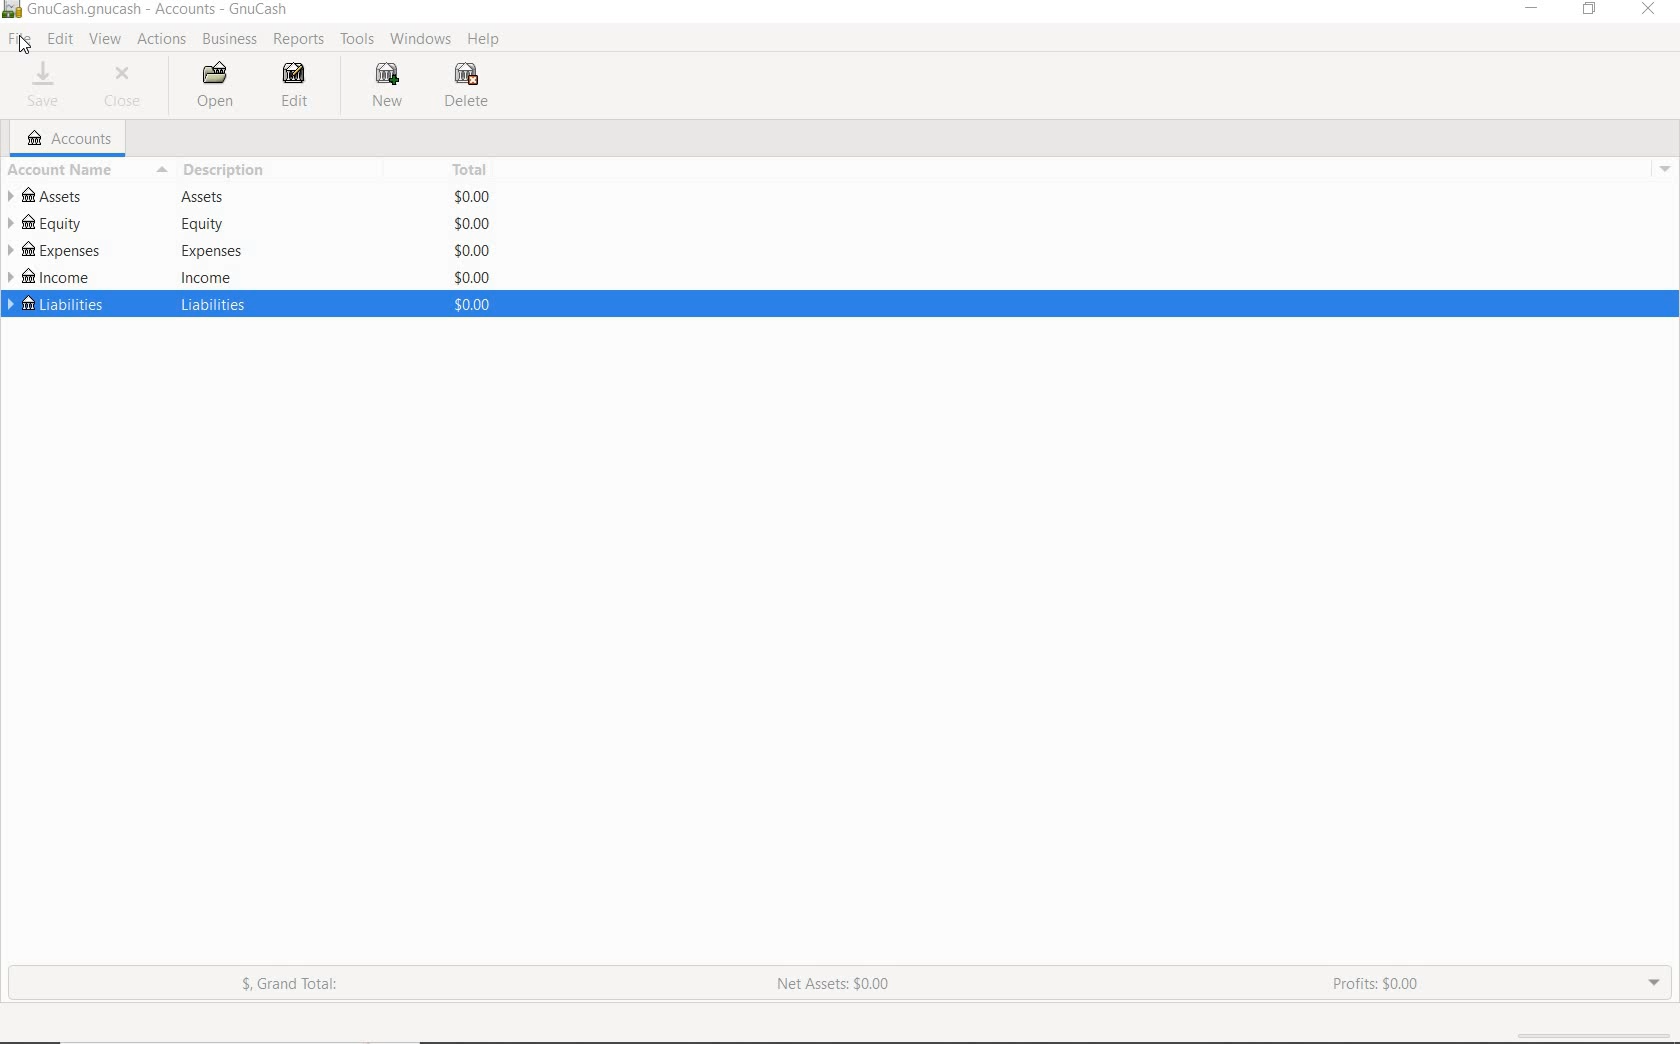  What do you see at coordinates (48, 85) in the screenshot?
I see `SAVE` at bounding box center [48, 85].